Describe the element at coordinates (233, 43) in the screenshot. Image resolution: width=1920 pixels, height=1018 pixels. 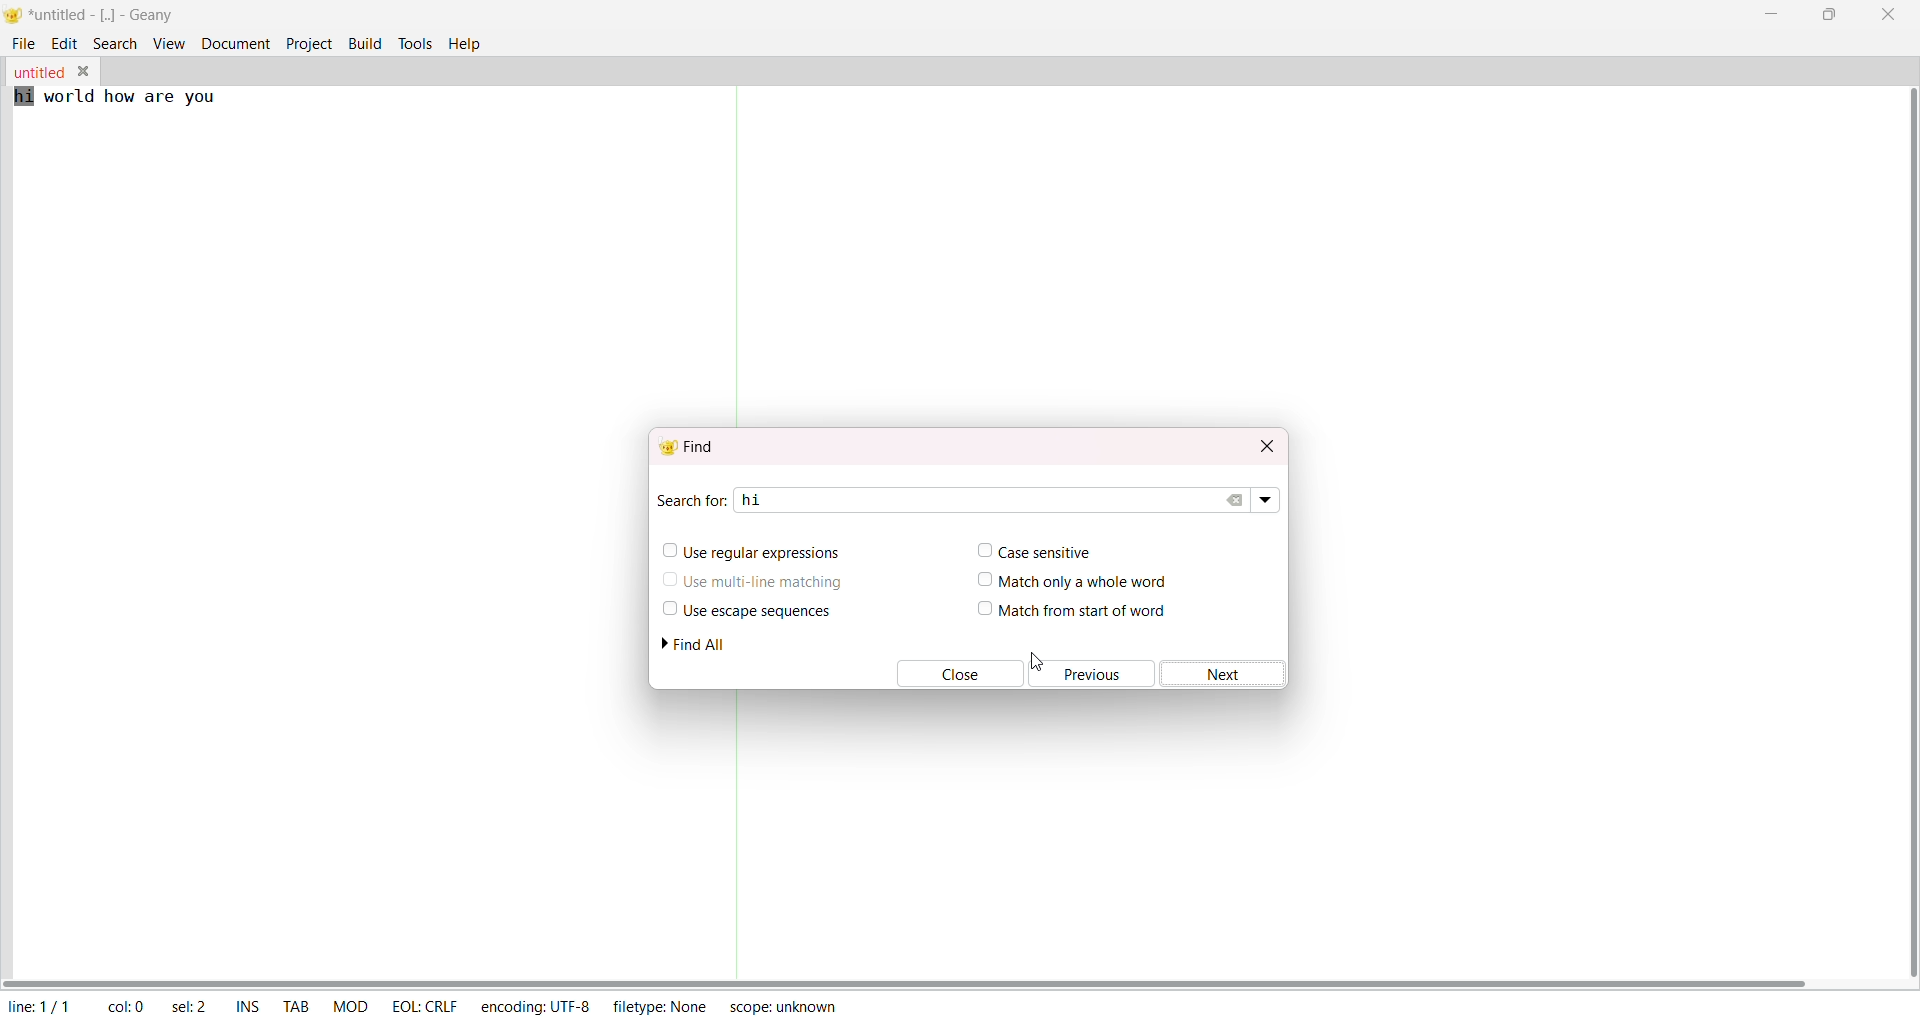
I see `document` at that location.